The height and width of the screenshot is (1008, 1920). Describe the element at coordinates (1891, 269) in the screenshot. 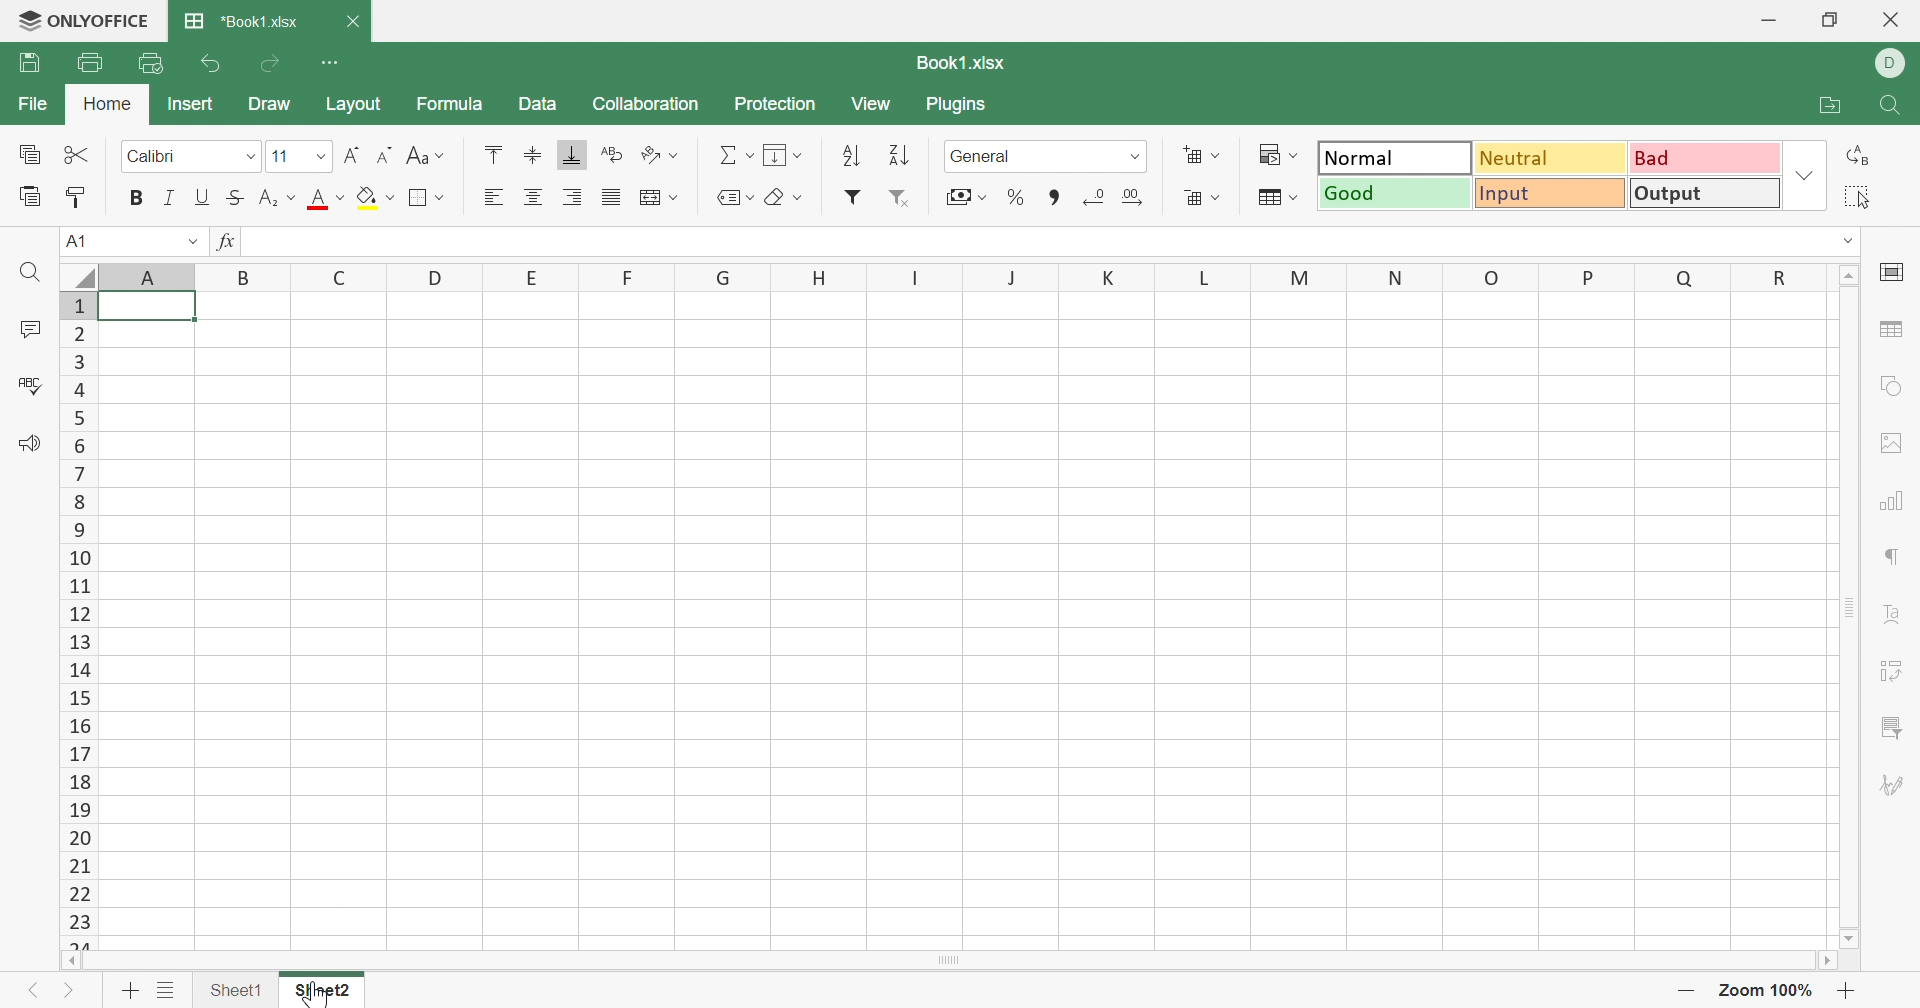

I see `Slide settings` at that location.